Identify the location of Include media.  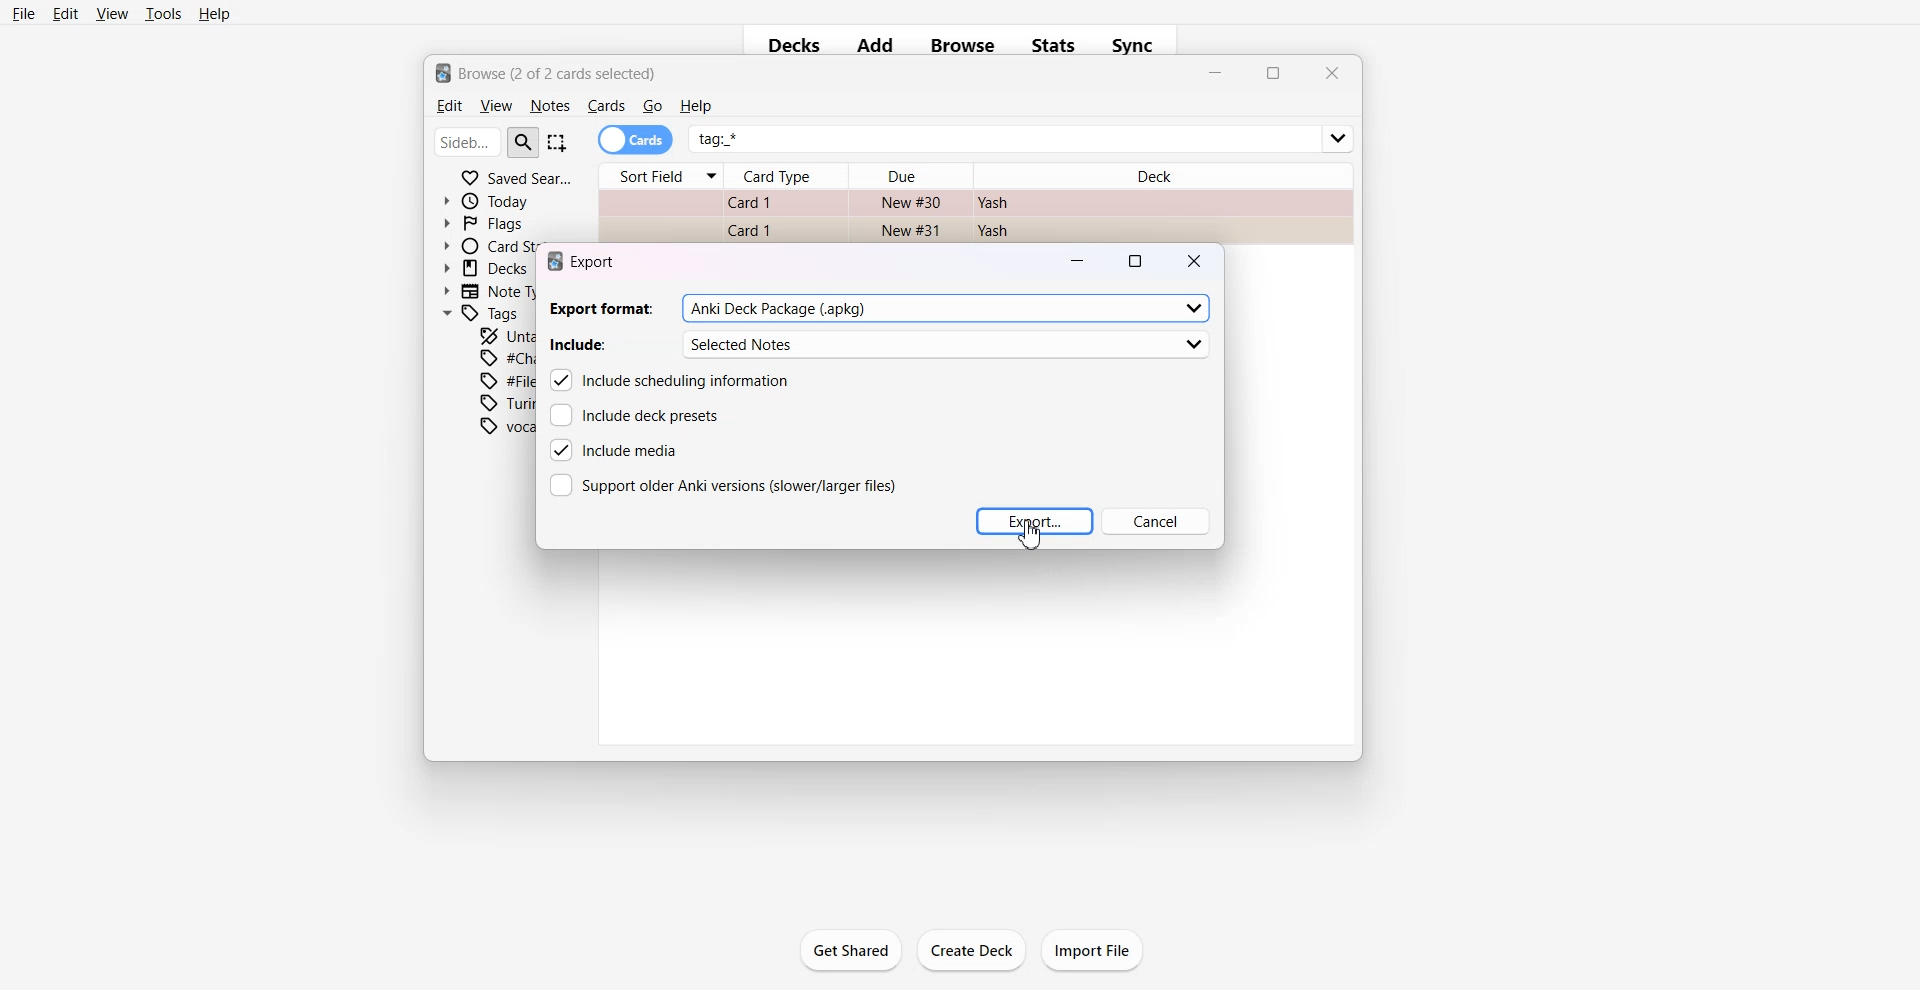
(613, 450).